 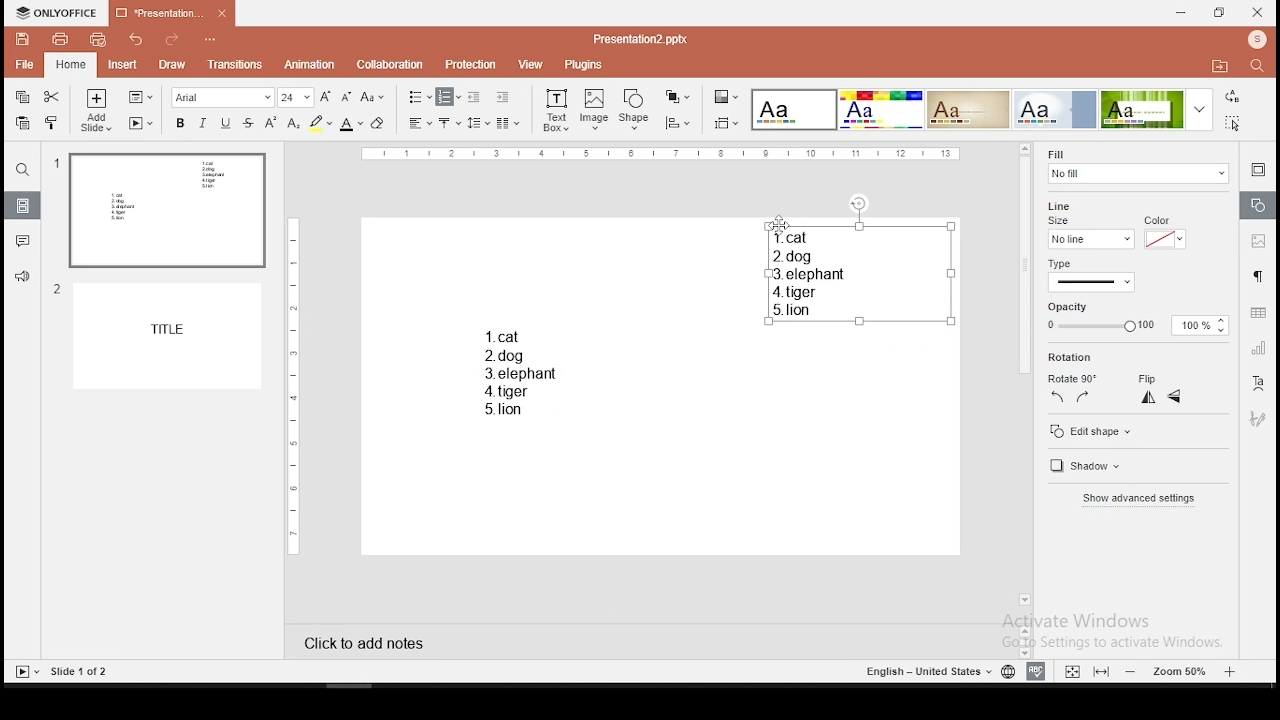 I want to click on collaboration, so click(x=390, y=65).